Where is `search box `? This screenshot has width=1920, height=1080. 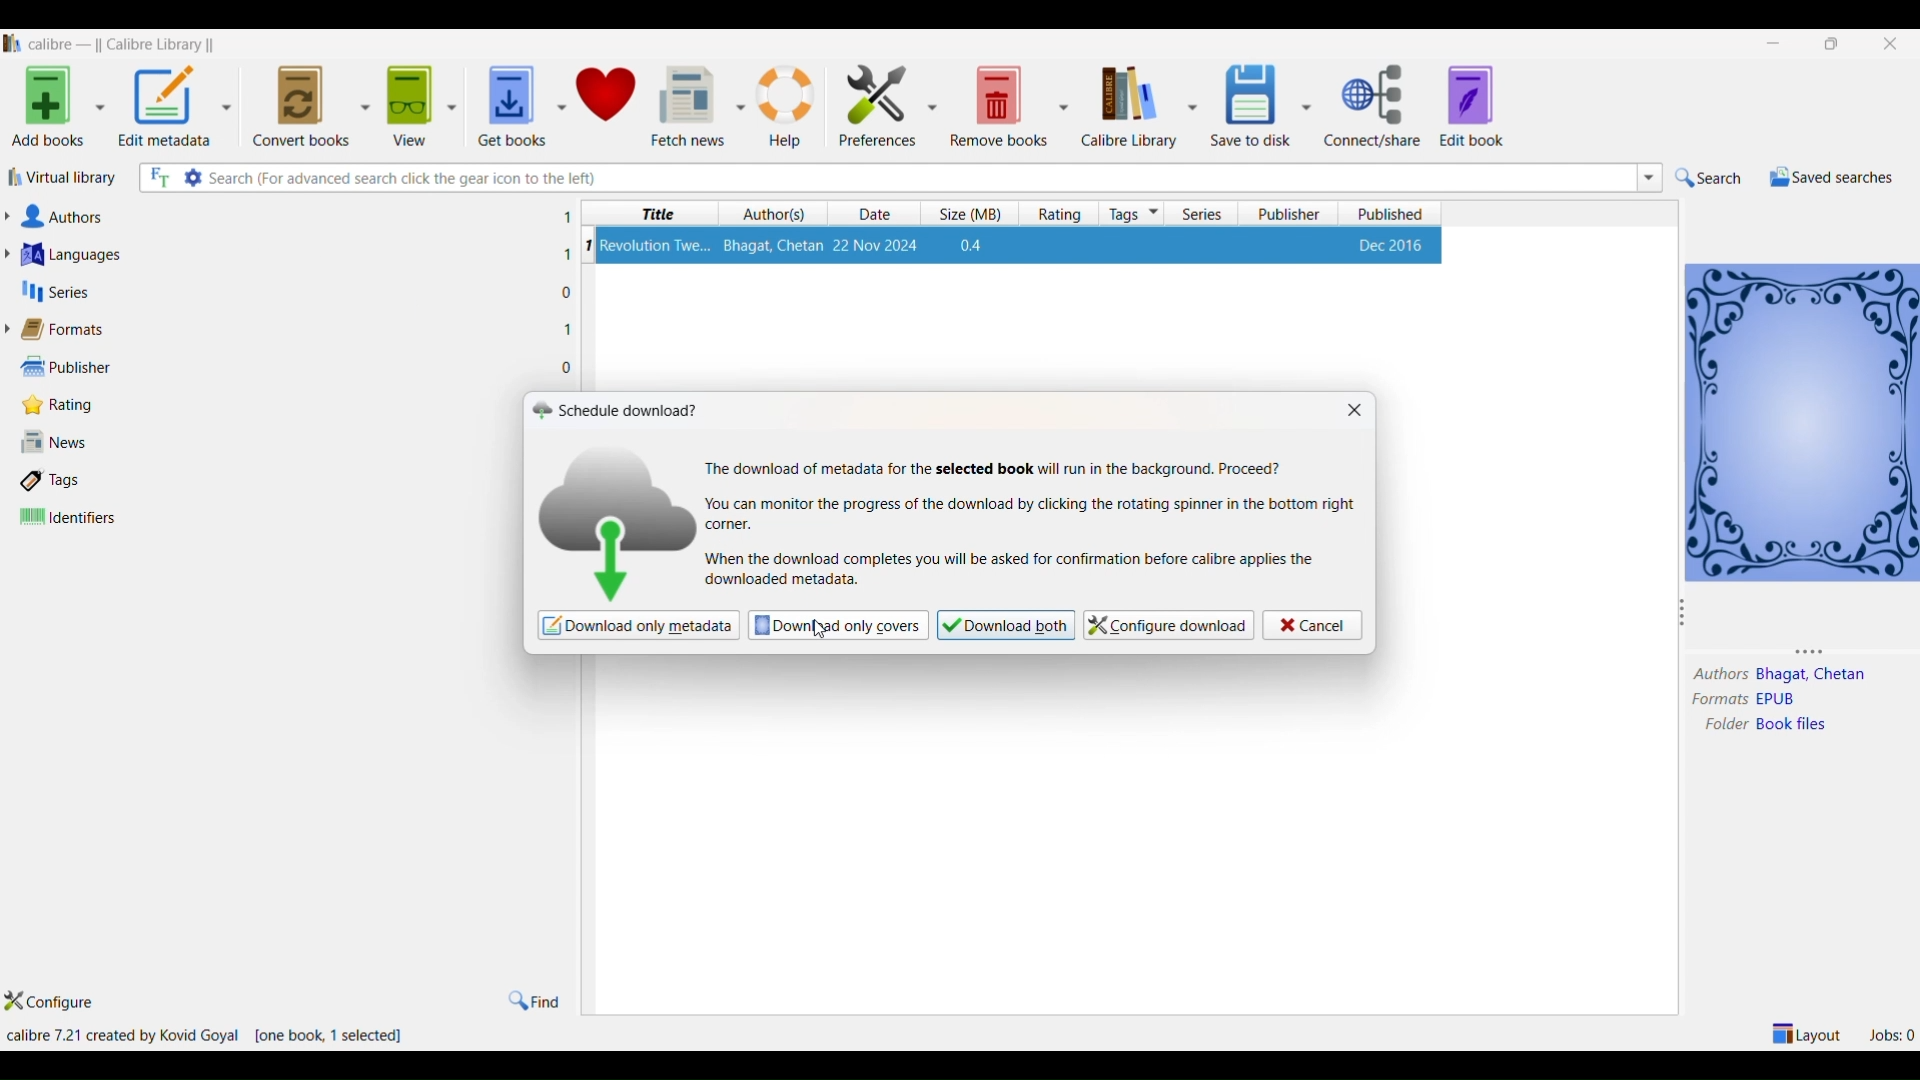 search box  is located at coordinates (919, 177).